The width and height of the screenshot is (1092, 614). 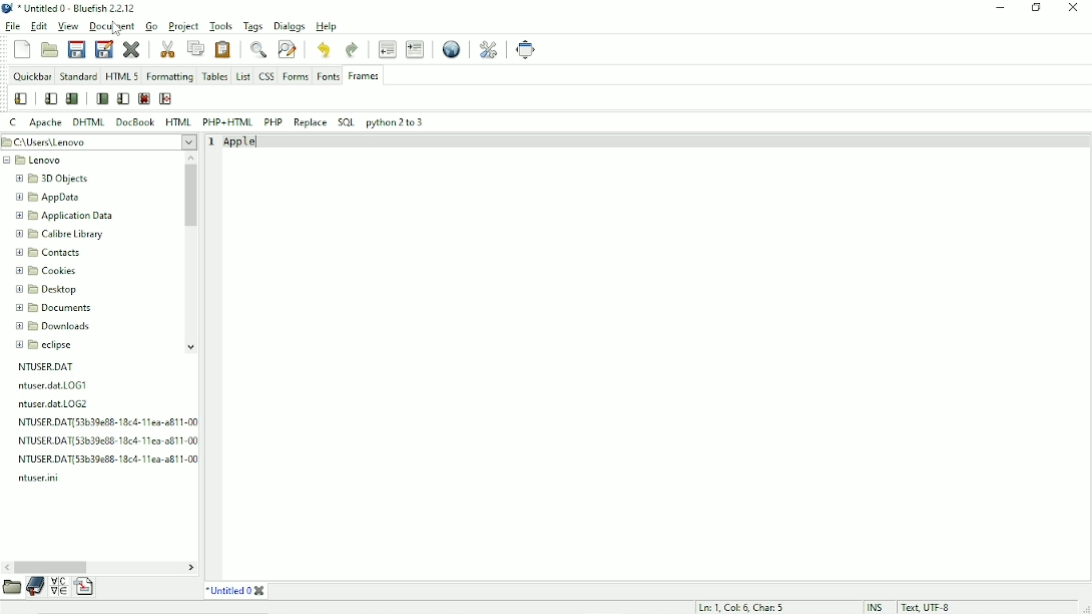 I want to click on Preview in browser, so click(x=450, y=46).